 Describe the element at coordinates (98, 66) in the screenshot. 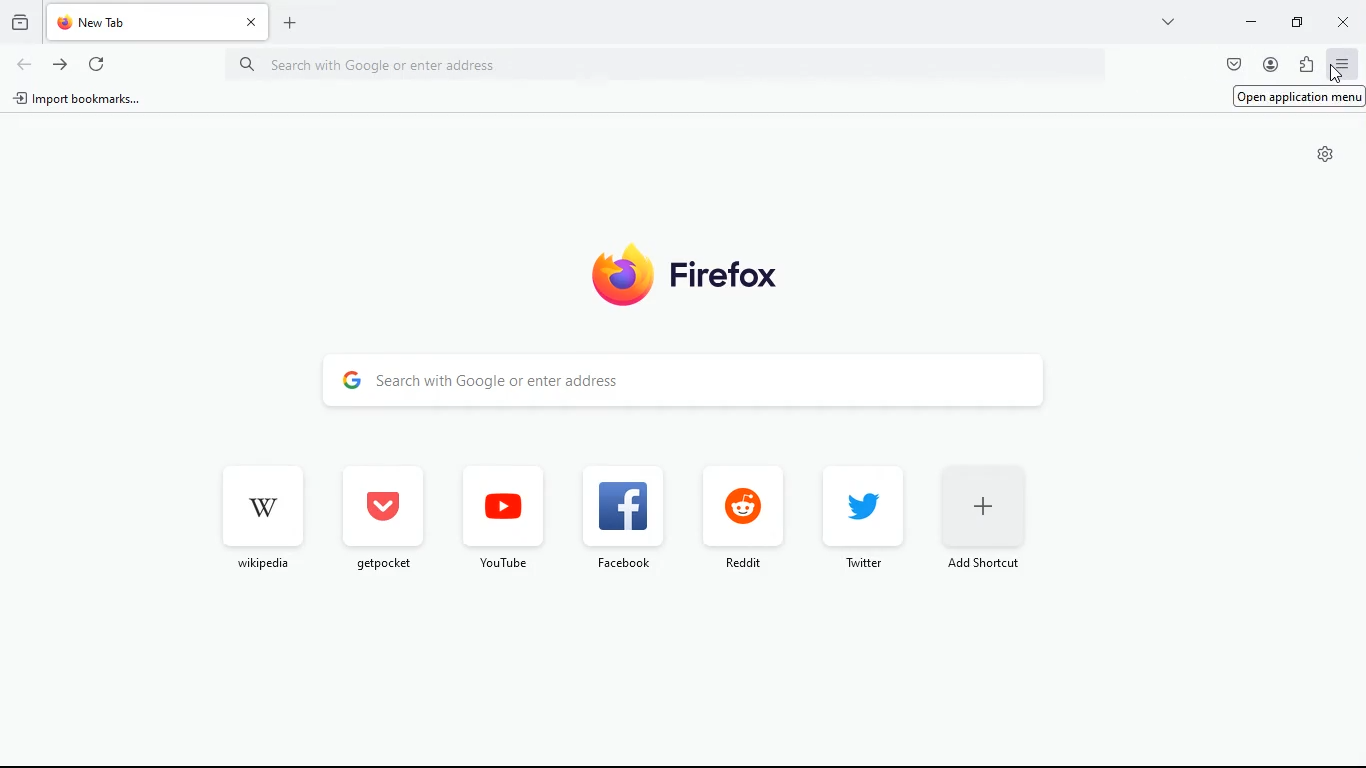

I see `refresh` at that location.